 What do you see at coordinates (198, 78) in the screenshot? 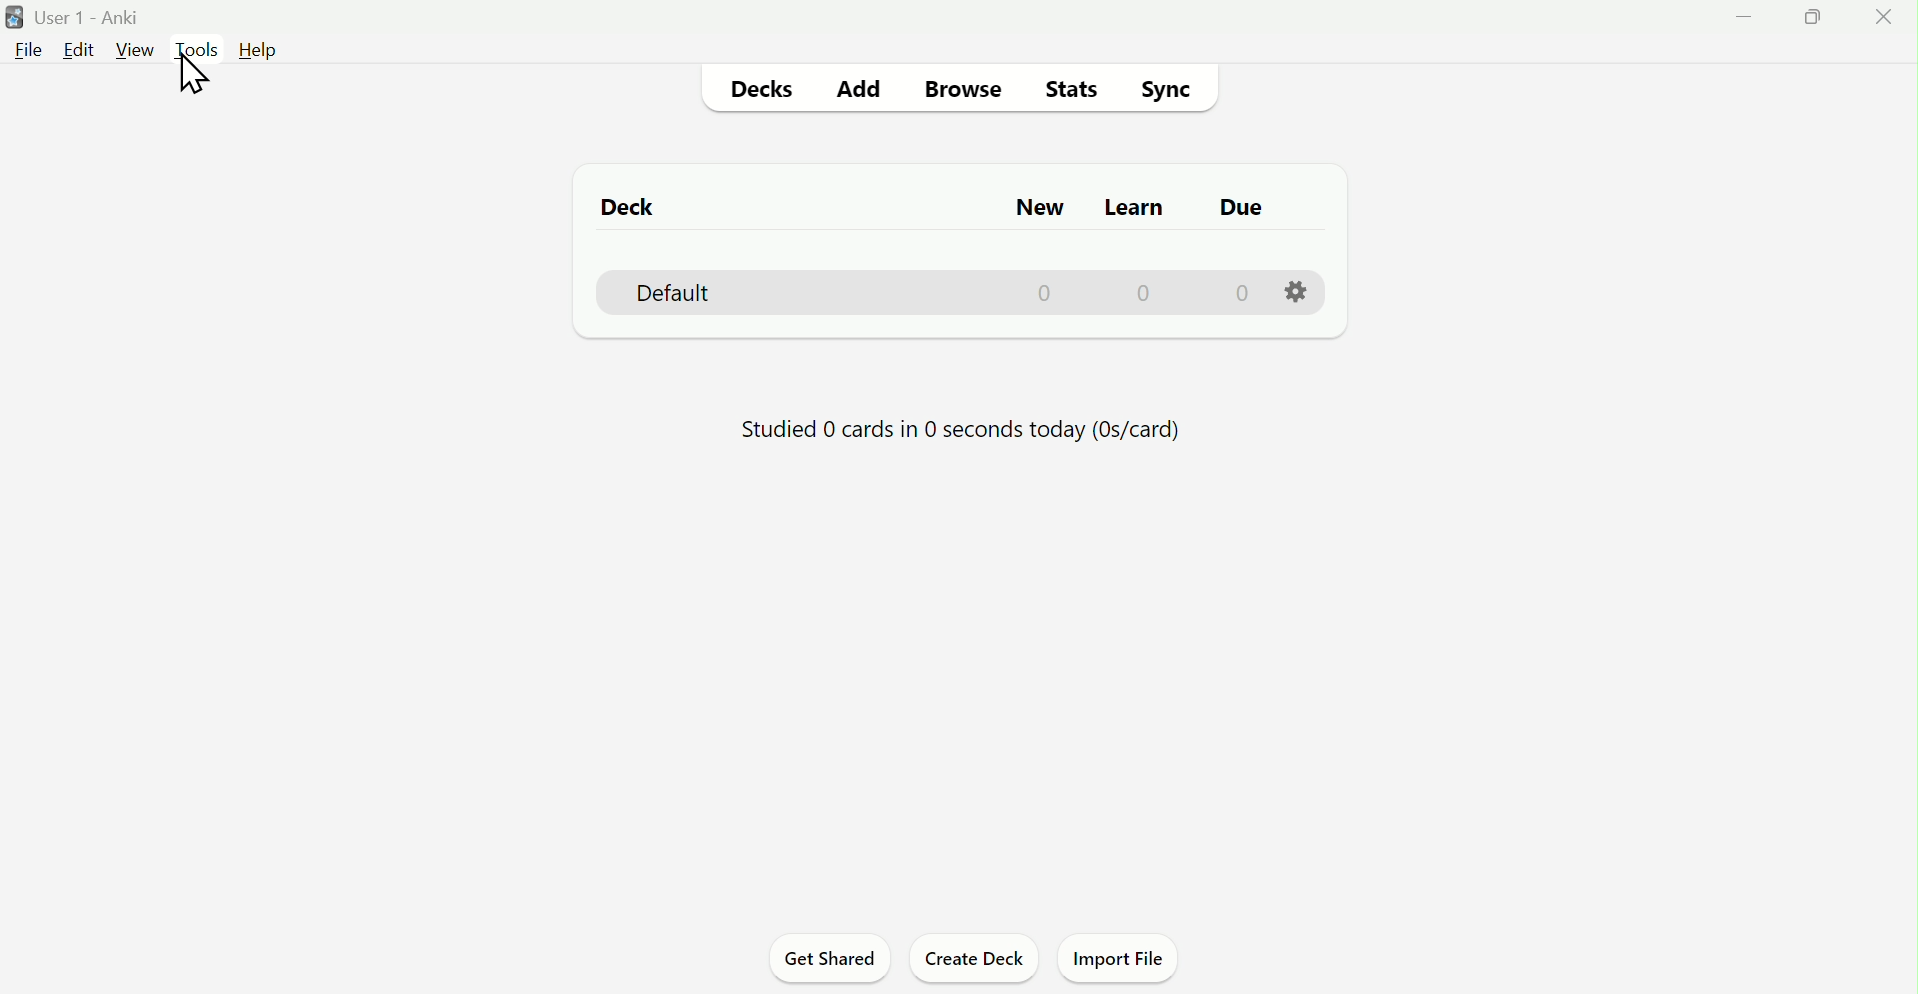
I see `cursor on Tools` at bounding box center [198, 78].